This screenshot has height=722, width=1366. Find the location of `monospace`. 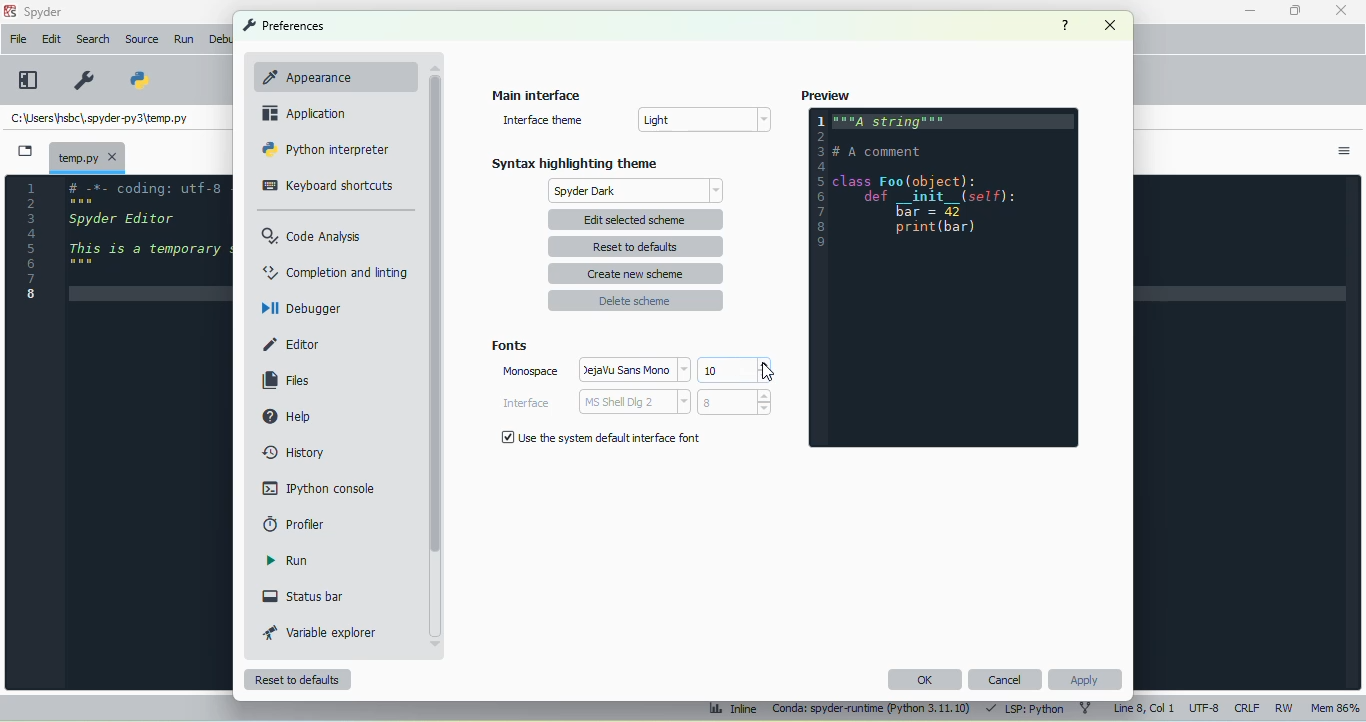

monospace is located at coordinates (530, 371).